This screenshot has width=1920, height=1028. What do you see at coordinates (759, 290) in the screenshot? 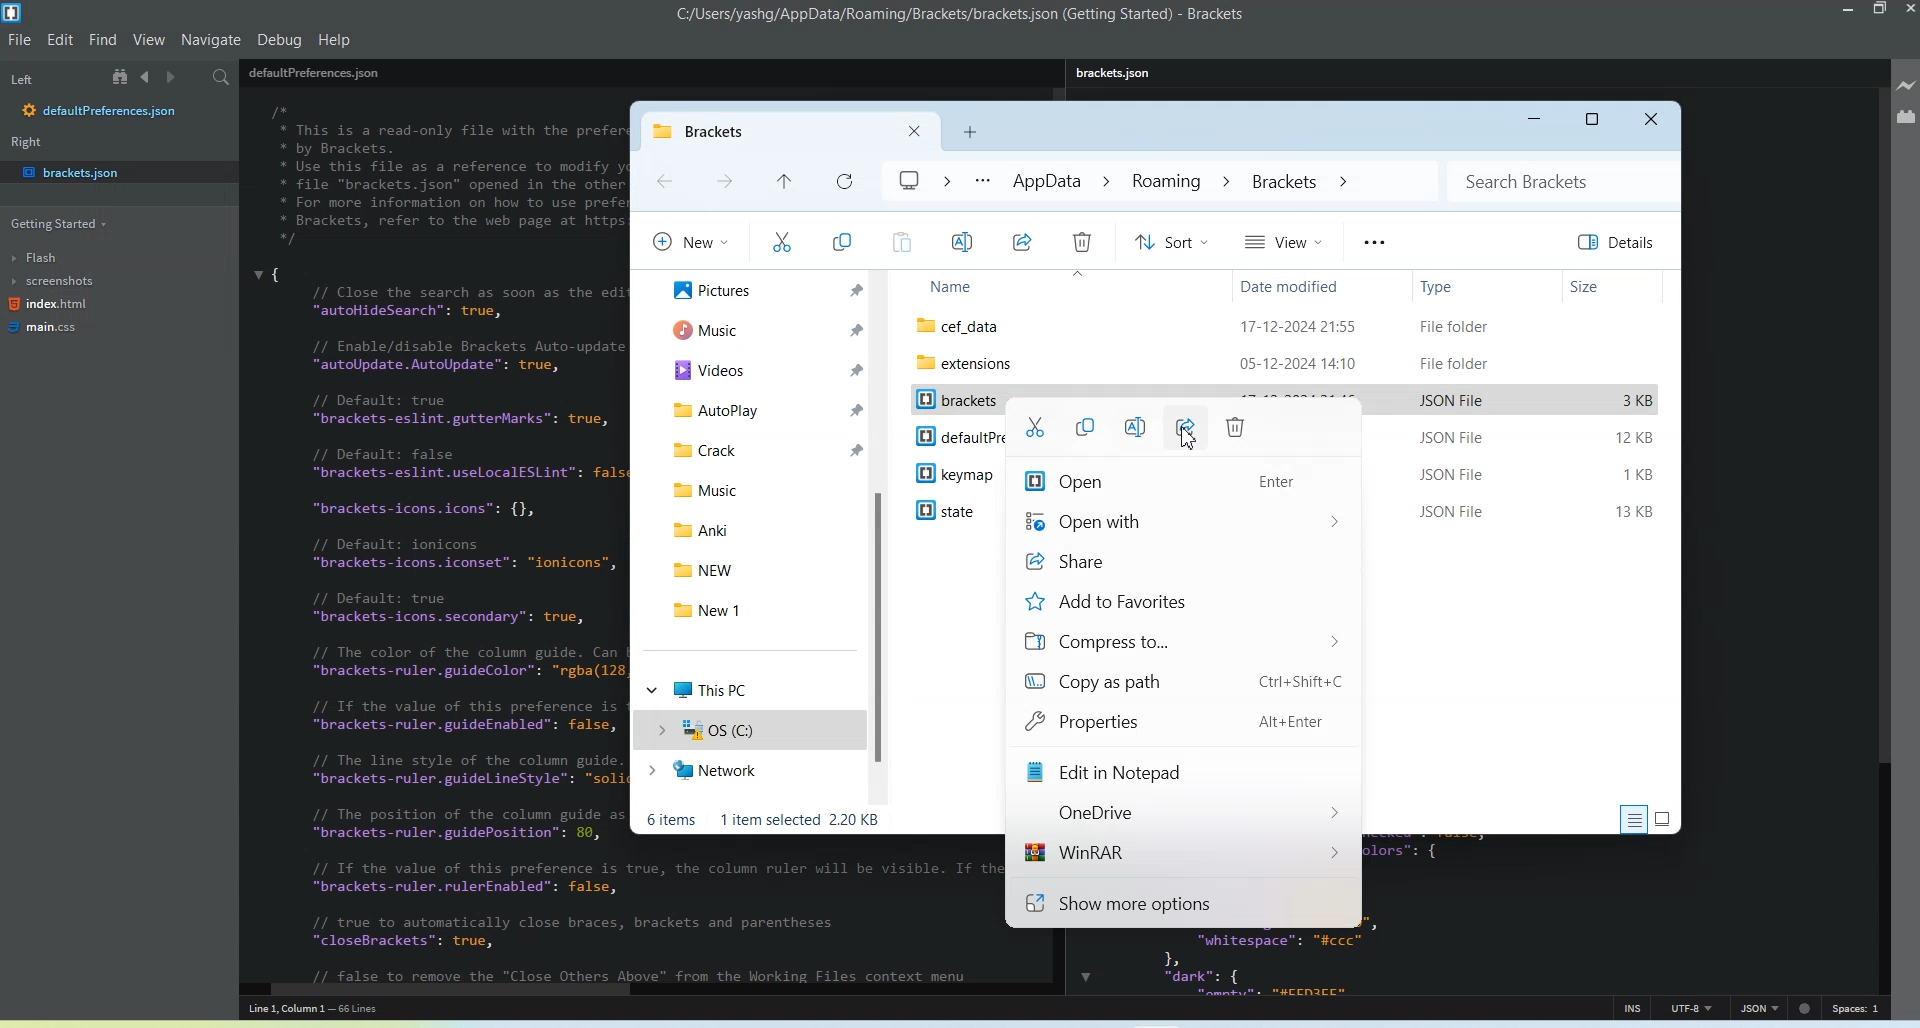
I see `Pictures` at bounding box center [759, 290].